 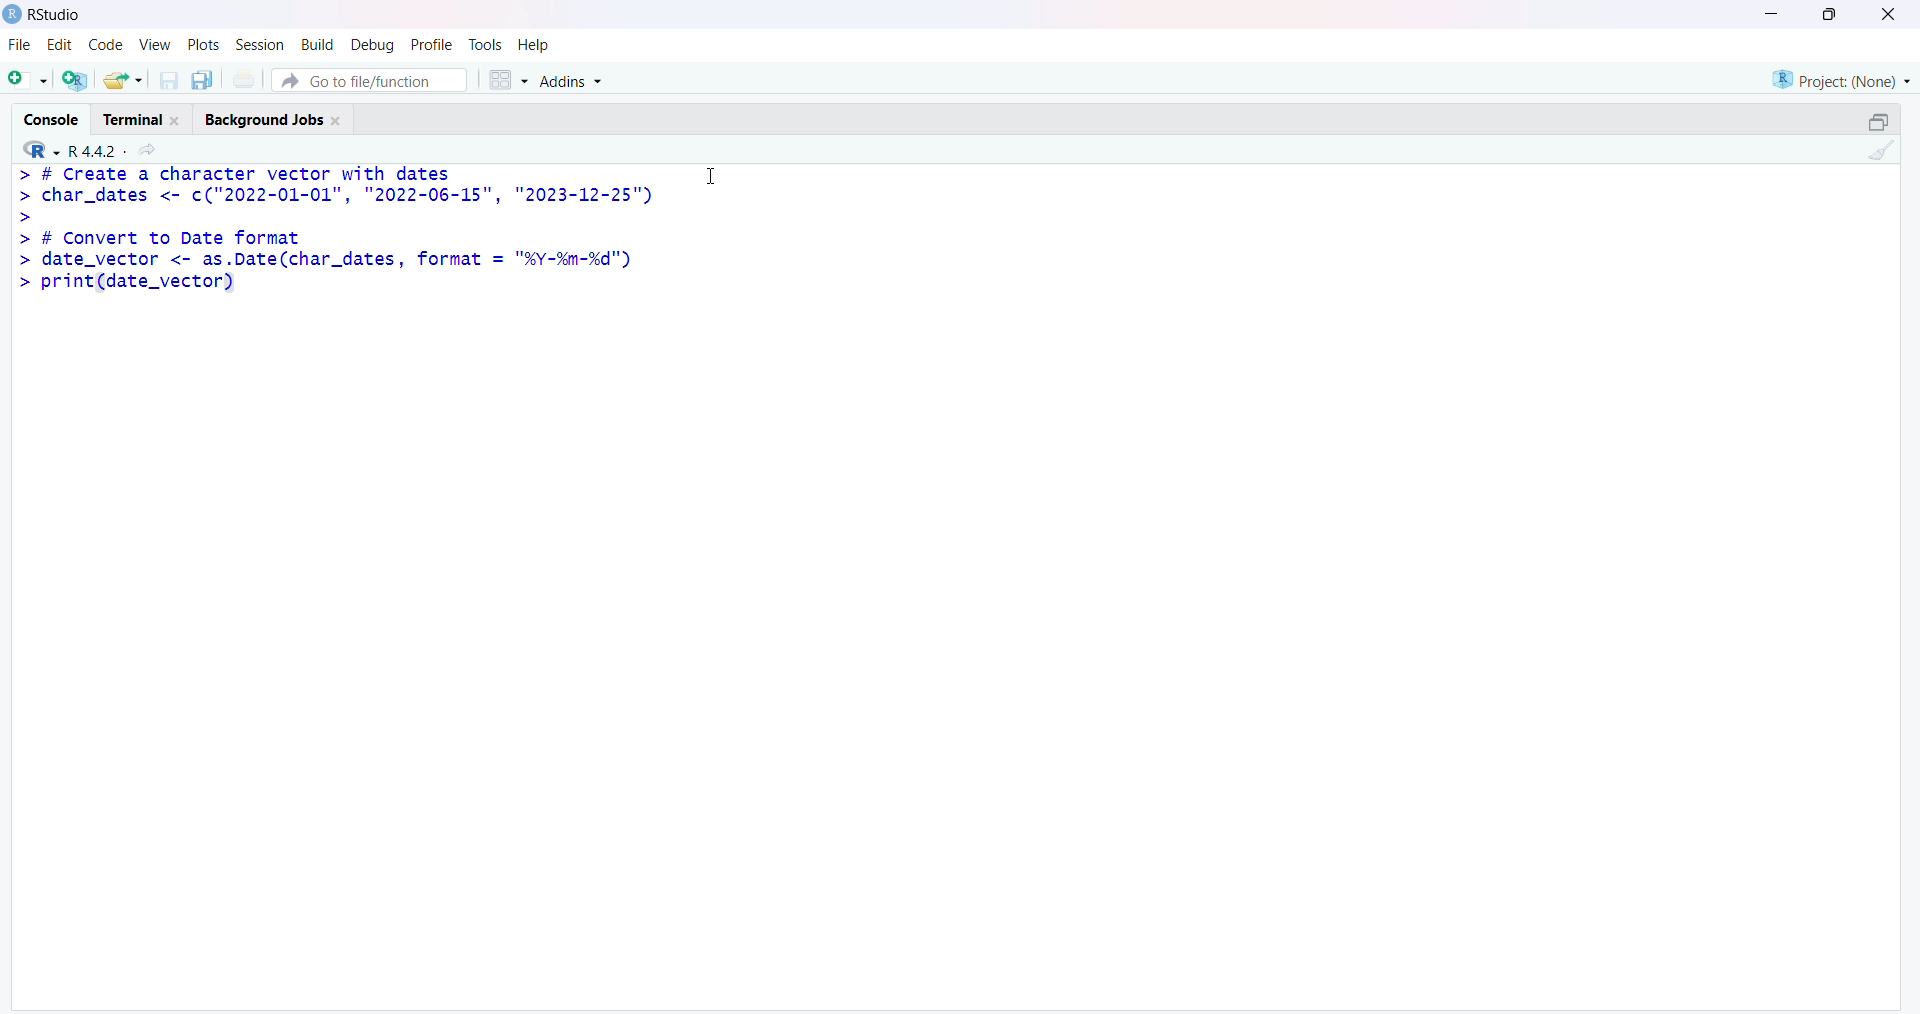 I want to click on View, so click(x=154, y=47).